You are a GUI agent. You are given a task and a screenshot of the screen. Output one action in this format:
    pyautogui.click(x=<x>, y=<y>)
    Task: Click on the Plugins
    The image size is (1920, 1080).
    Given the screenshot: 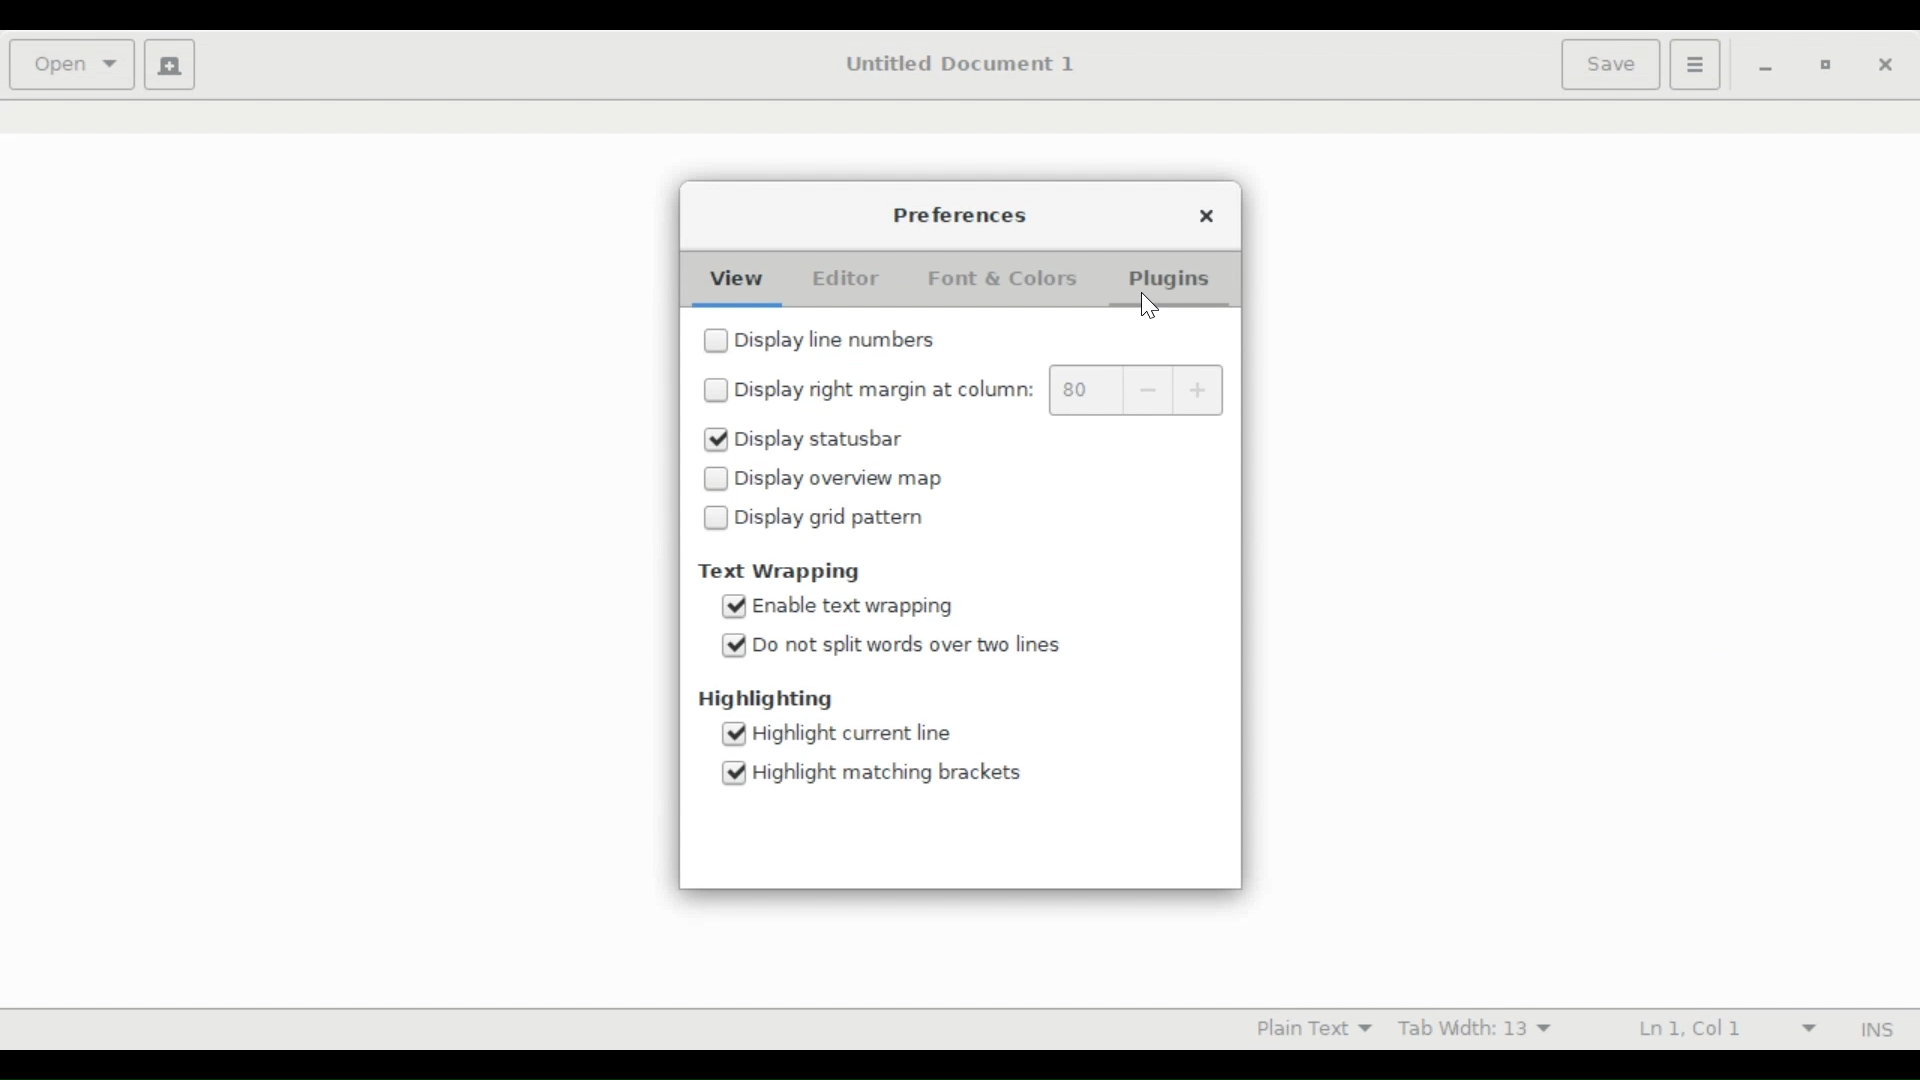 What is the action you would take?
    pyautogui.click(x=1172, y=281)
    